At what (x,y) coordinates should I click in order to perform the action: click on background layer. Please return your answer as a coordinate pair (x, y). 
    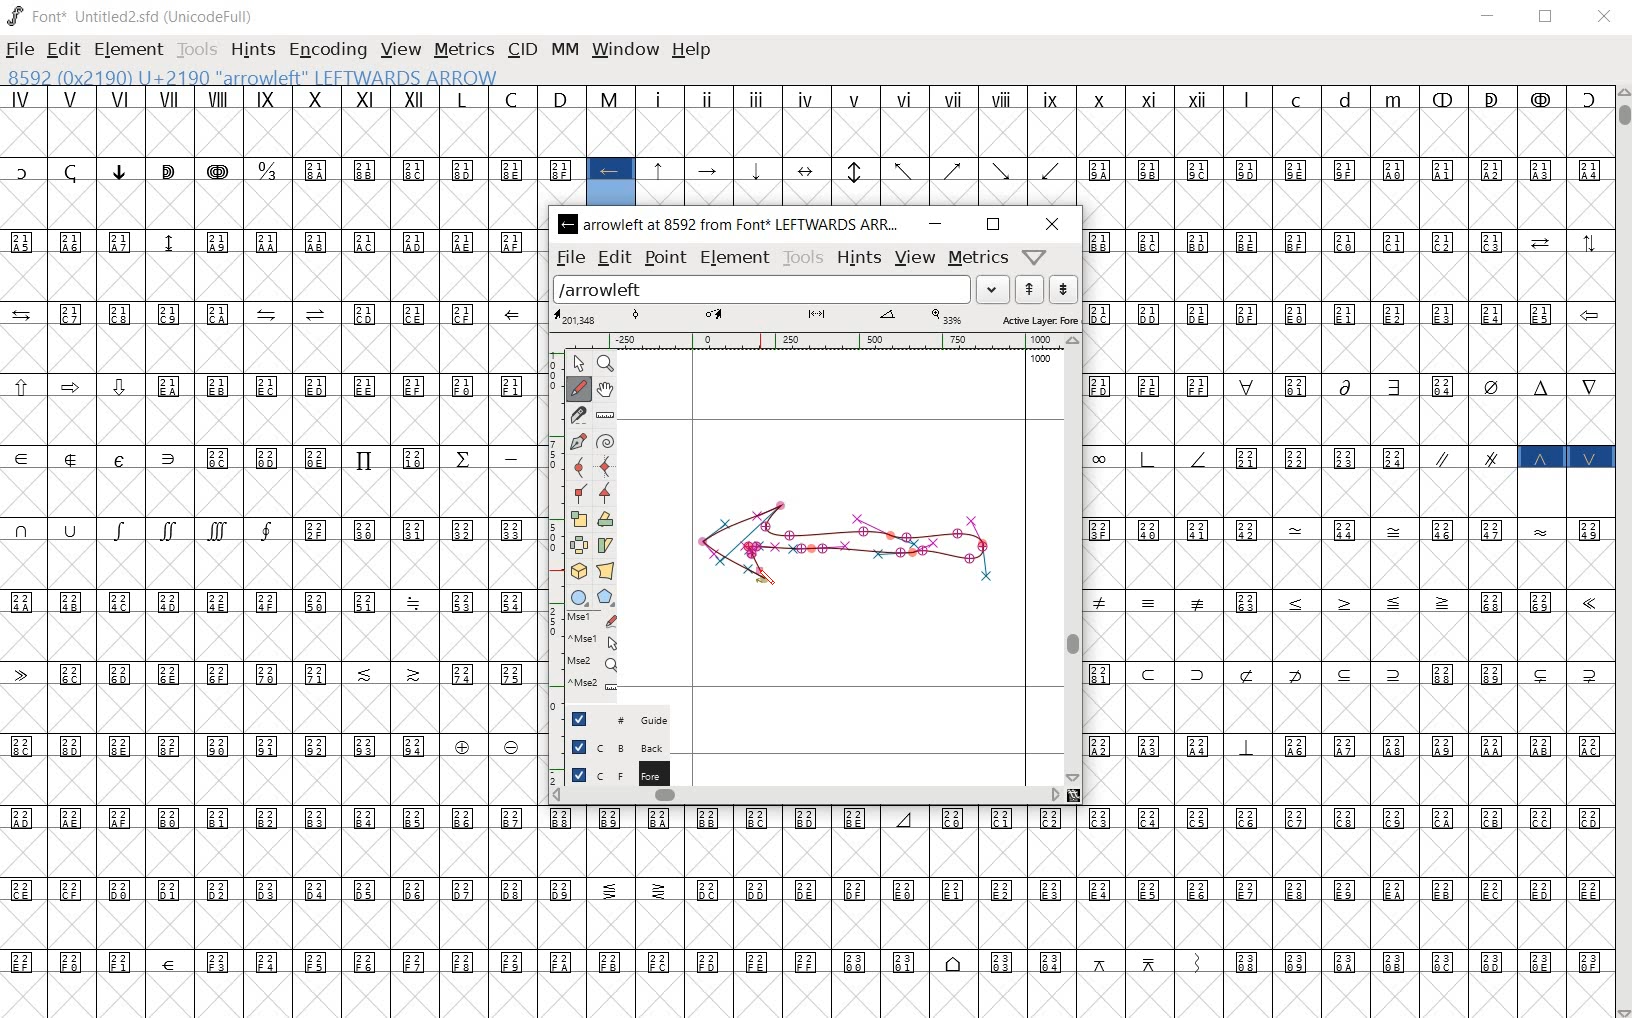
    Looking at the image, I should click on (612, 747).